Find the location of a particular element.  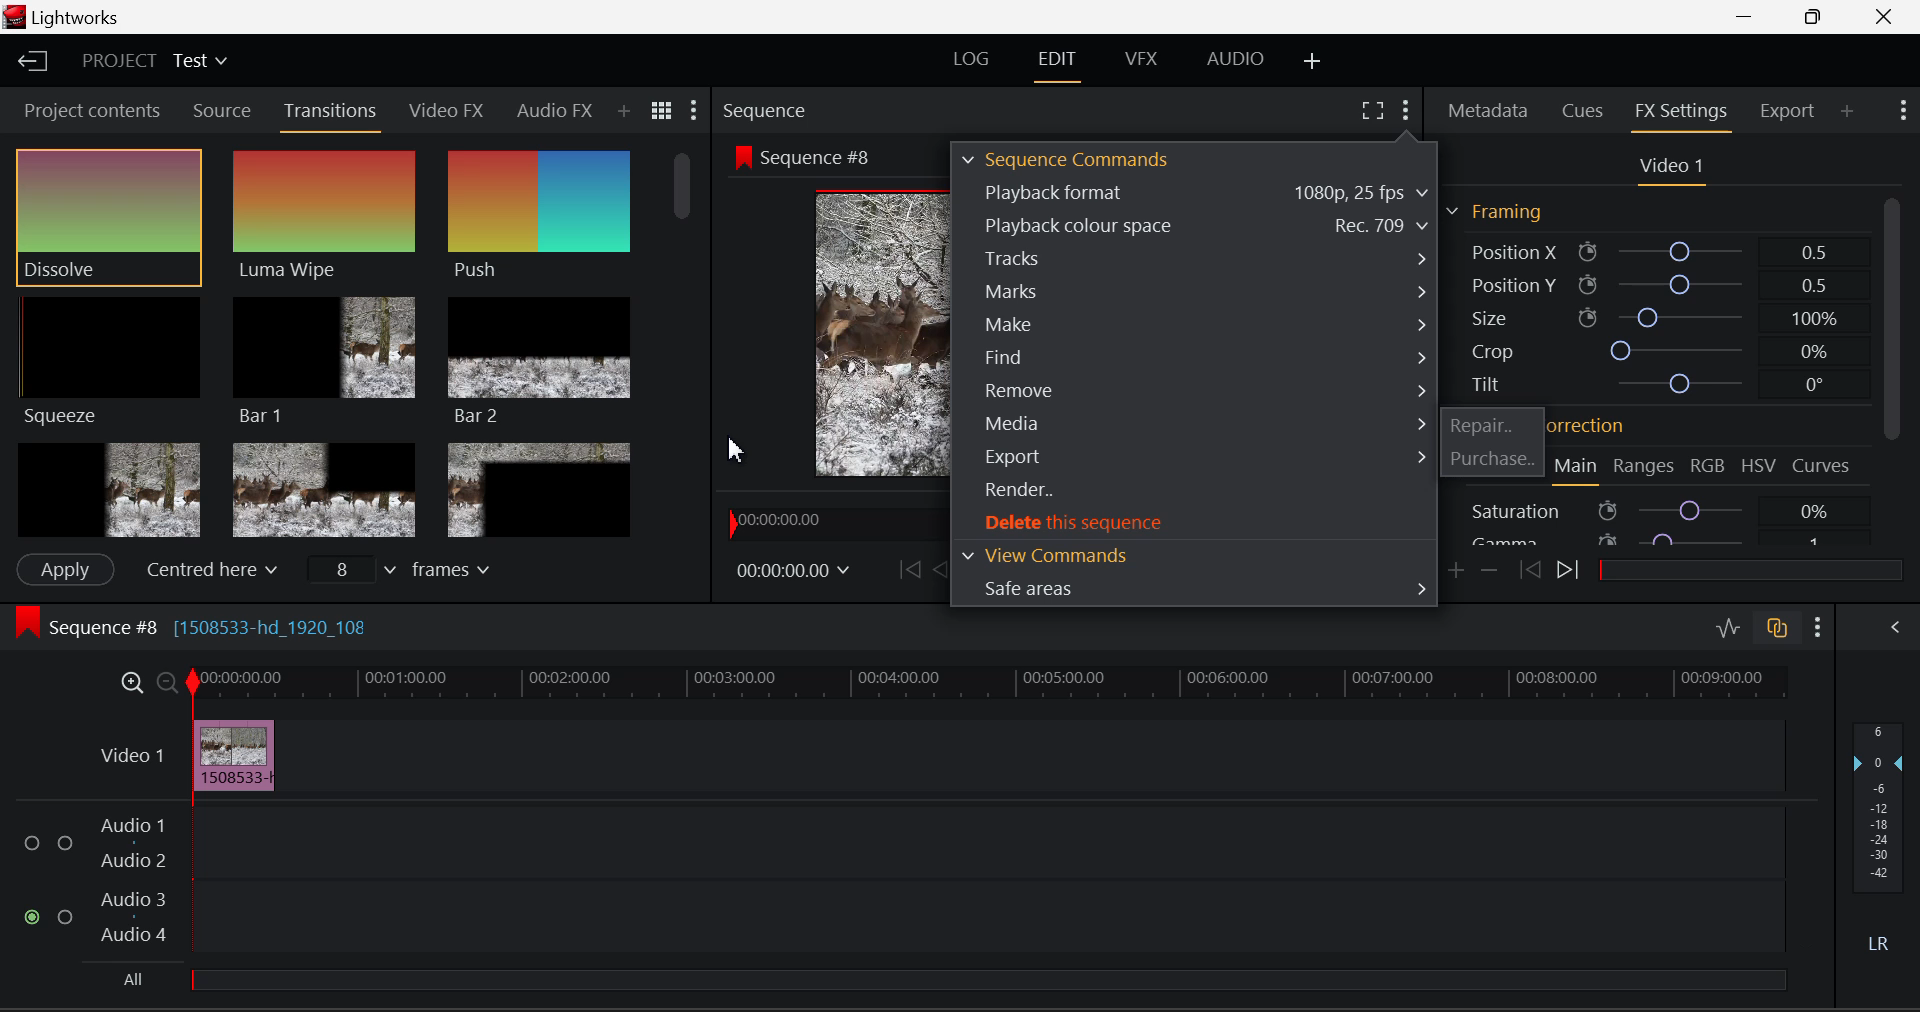

Timeline Zoom Out is located at coordinates (166, 684).